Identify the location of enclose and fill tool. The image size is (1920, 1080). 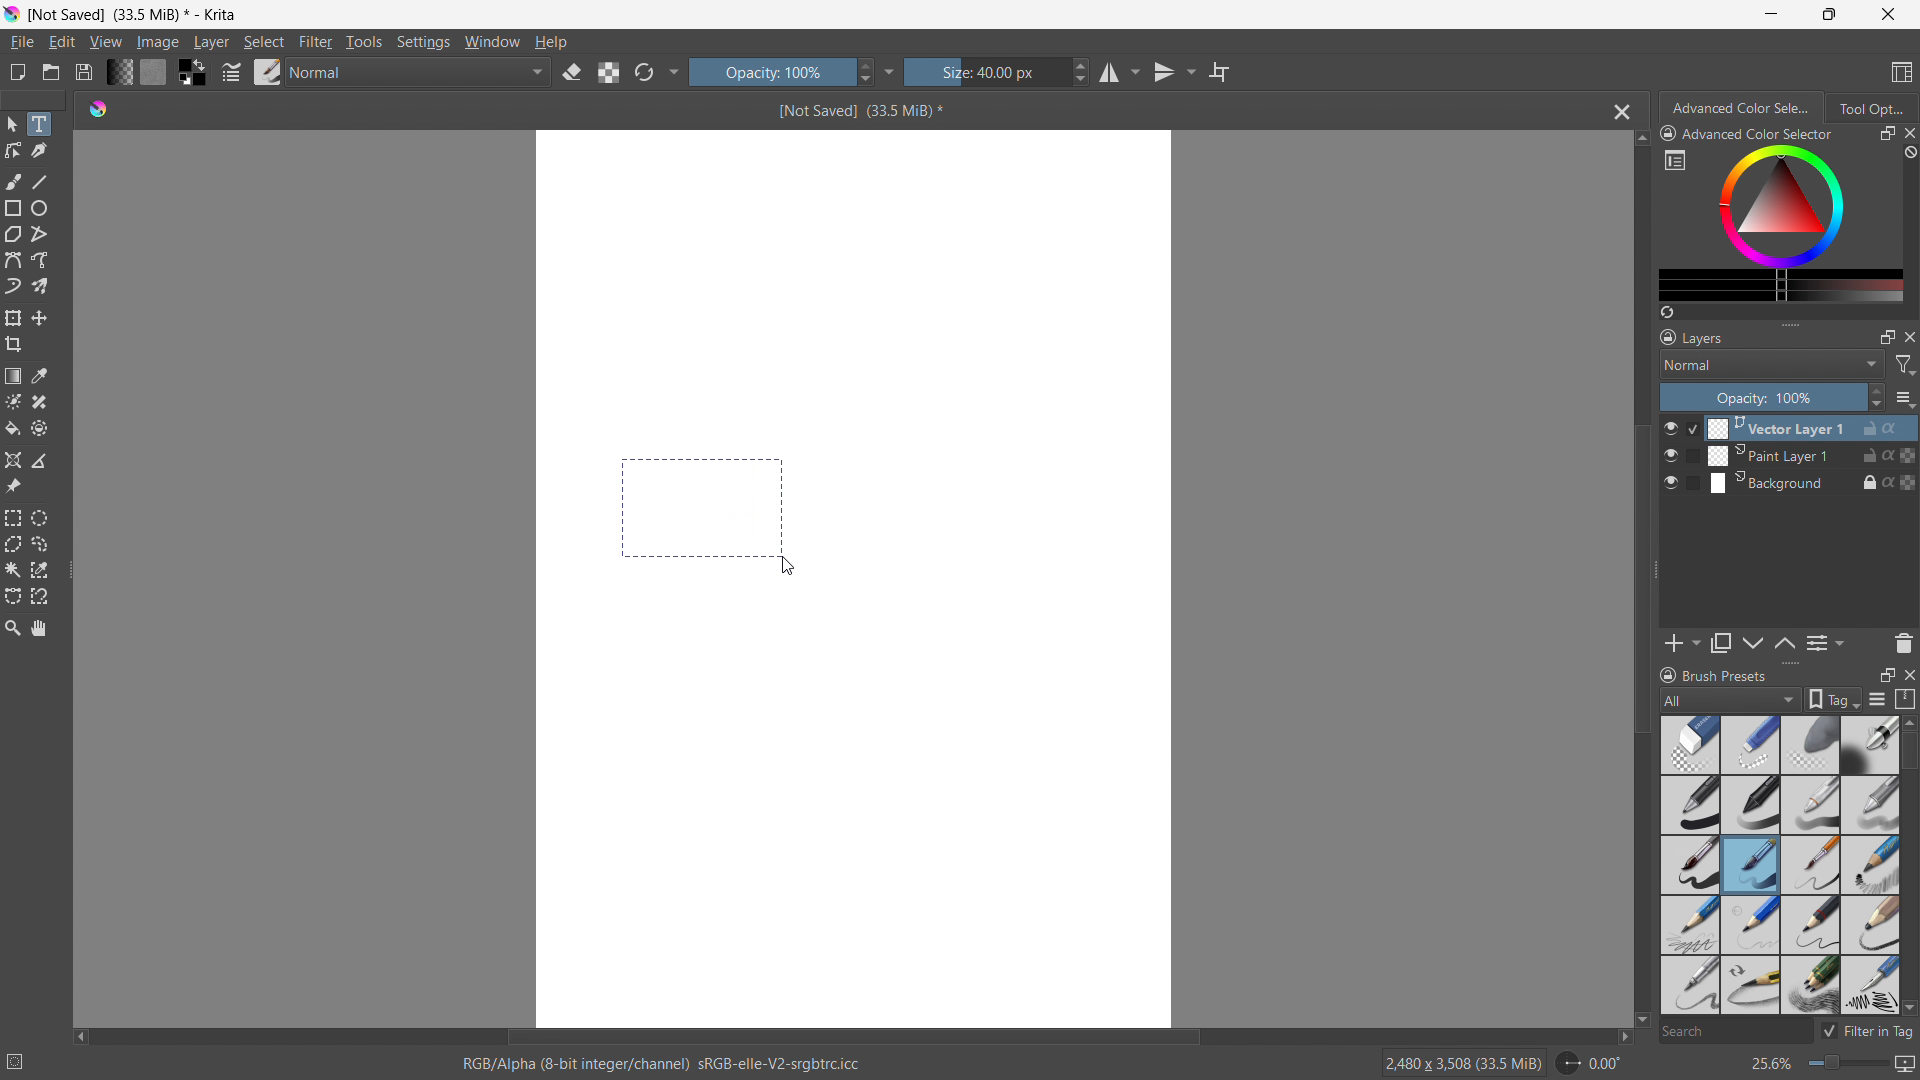
(39, 428).